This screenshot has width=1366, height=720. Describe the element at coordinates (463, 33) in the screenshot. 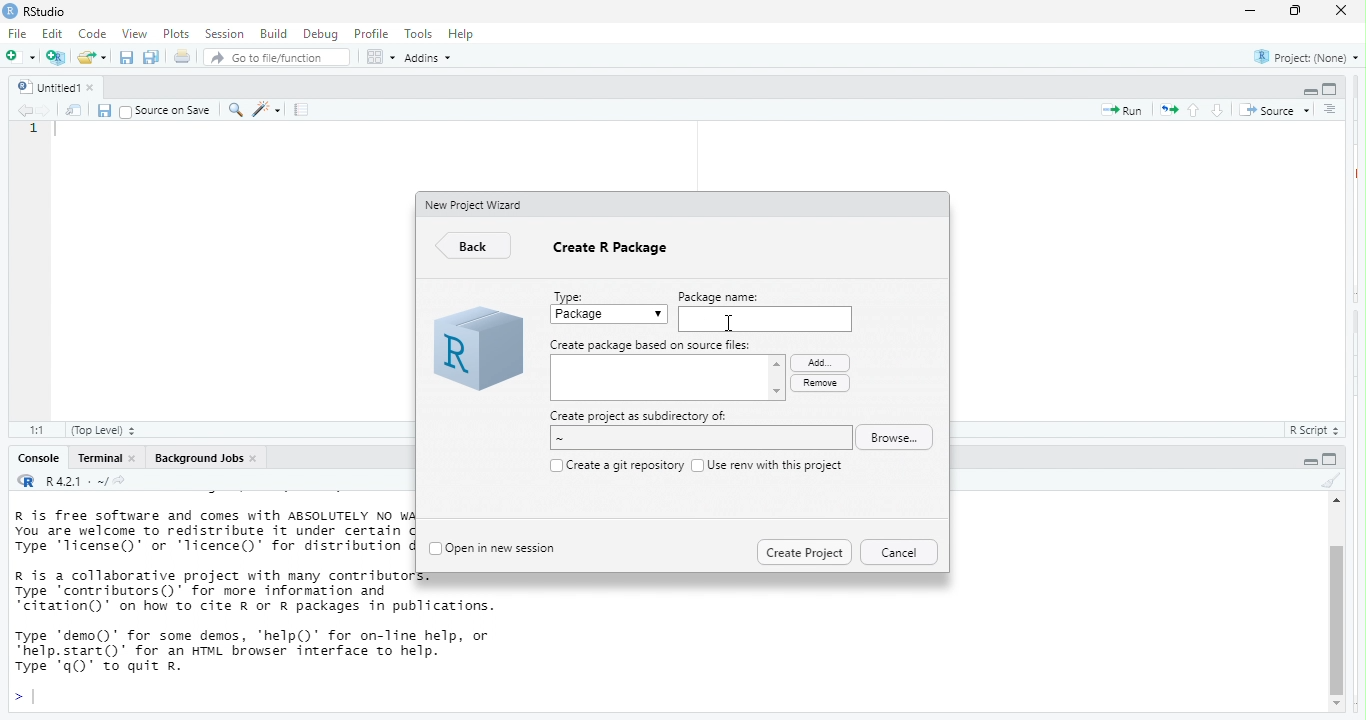

I see `Help` at that location.